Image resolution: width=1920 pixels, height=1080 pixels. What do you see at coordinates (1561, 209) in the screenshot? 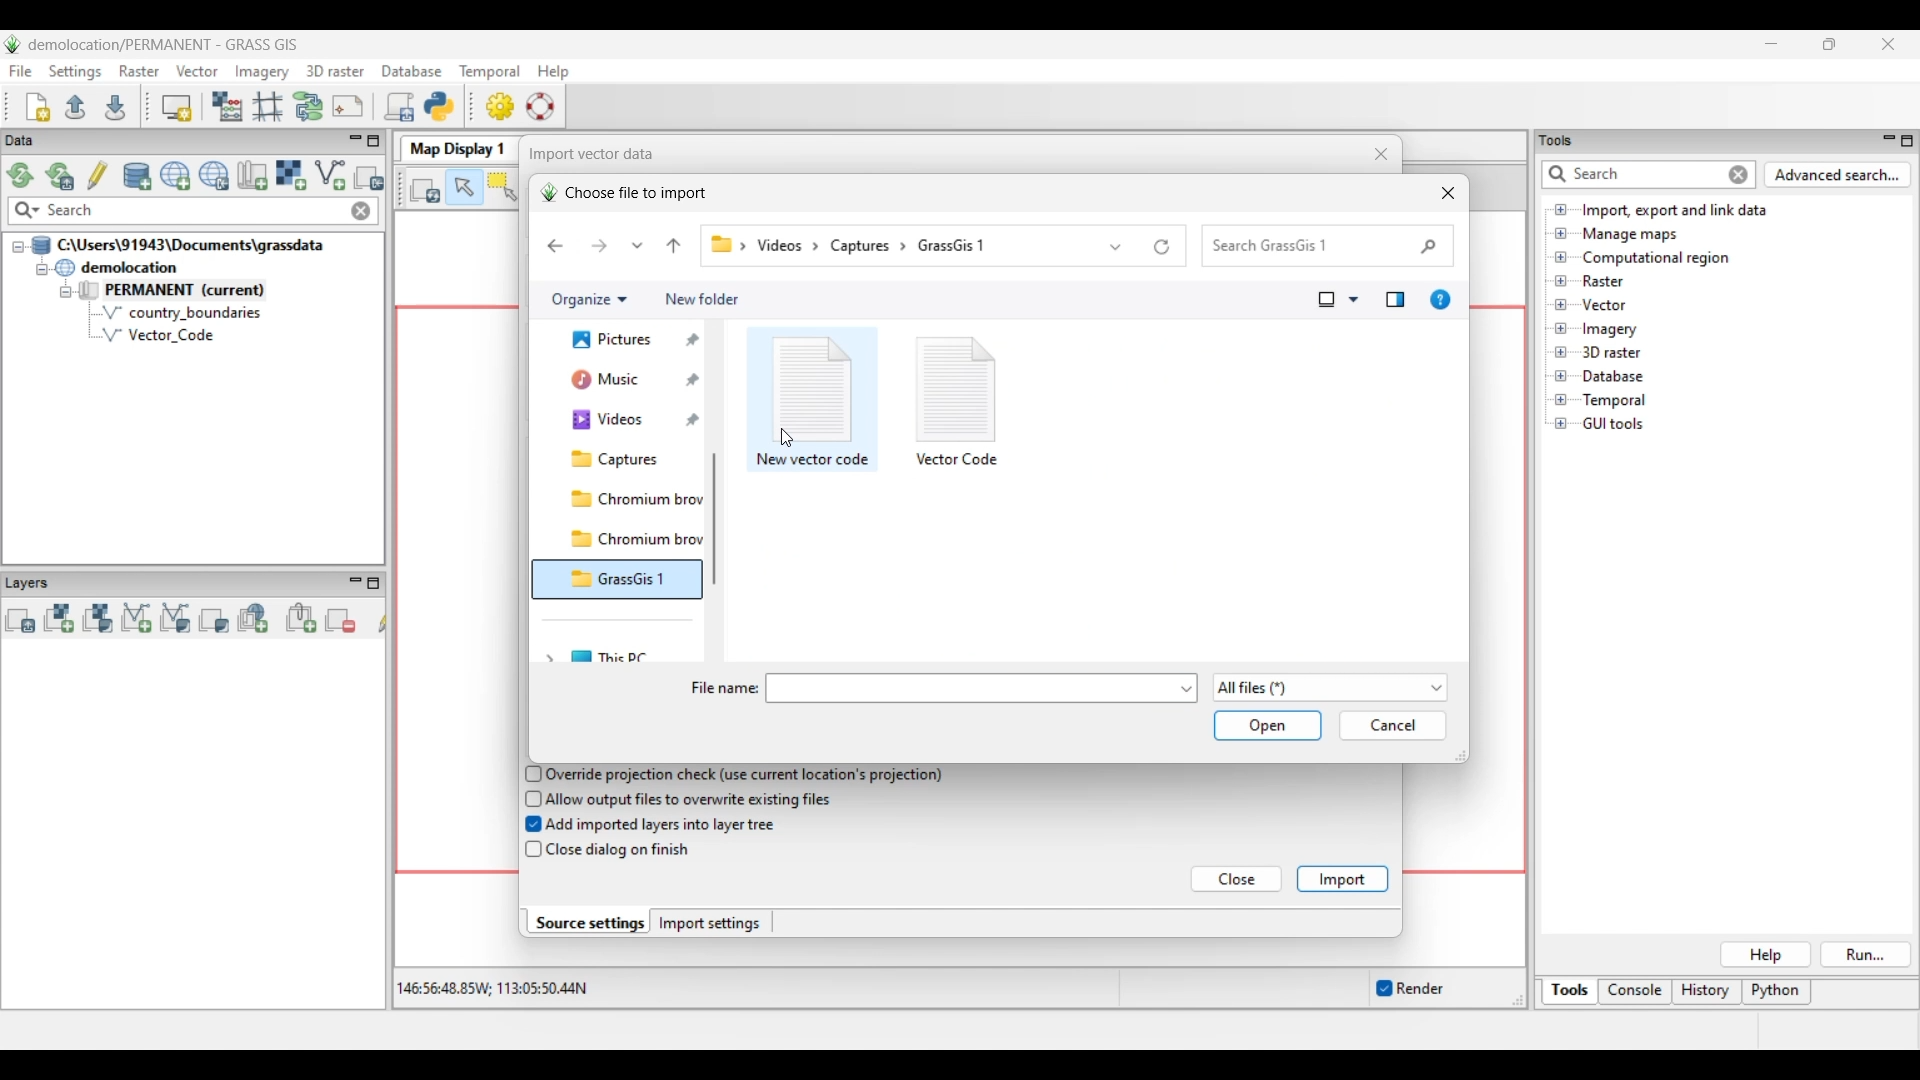
I see `Click to open files under Import, export and link data` at bounding box center [1561, 209].